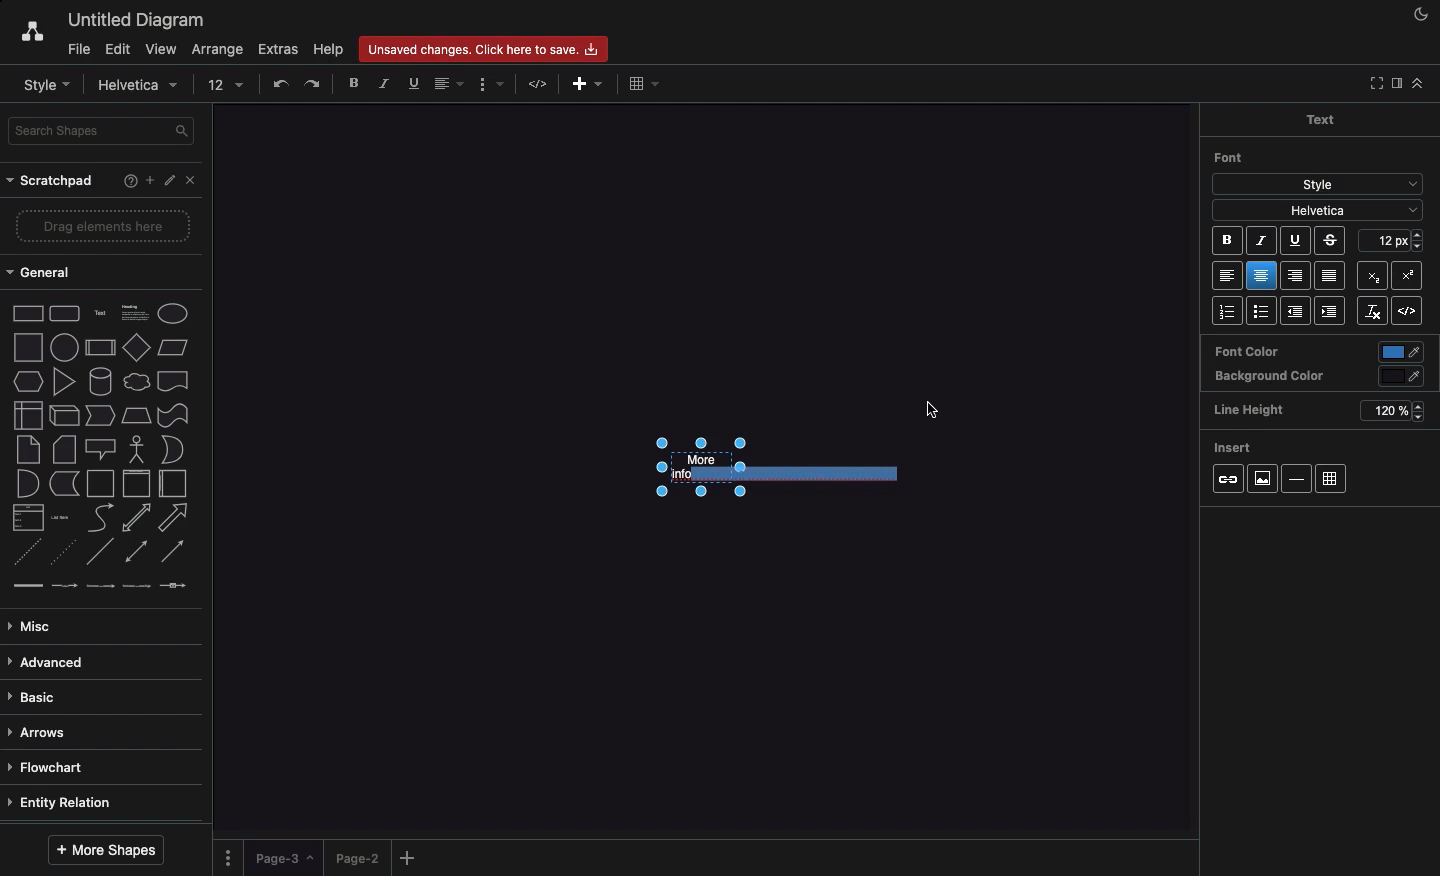 This screenshot has width=1440, height=876. Describe the element at coordinates (385, 83) in the screenshot. I see `Italics` at that location.